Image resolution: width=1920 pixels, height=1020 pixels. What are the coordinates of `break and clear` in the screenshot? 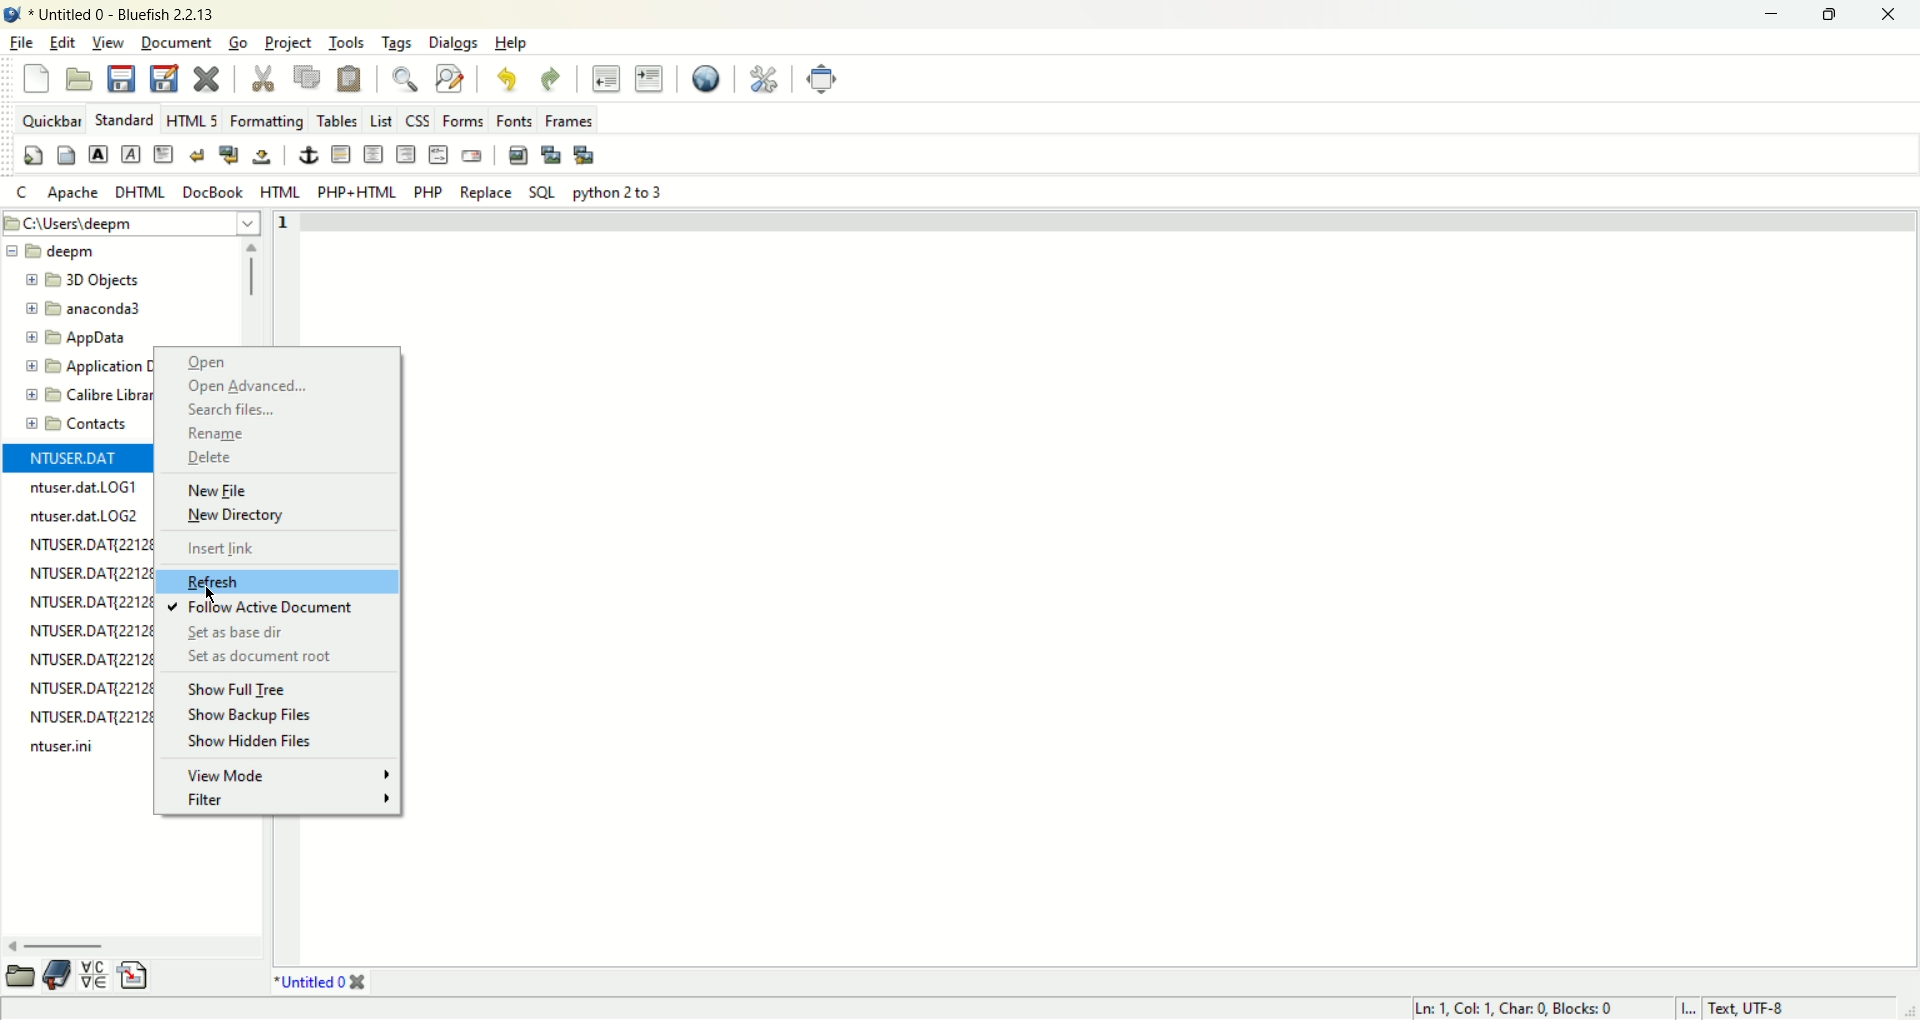 It's located at (230, 152).